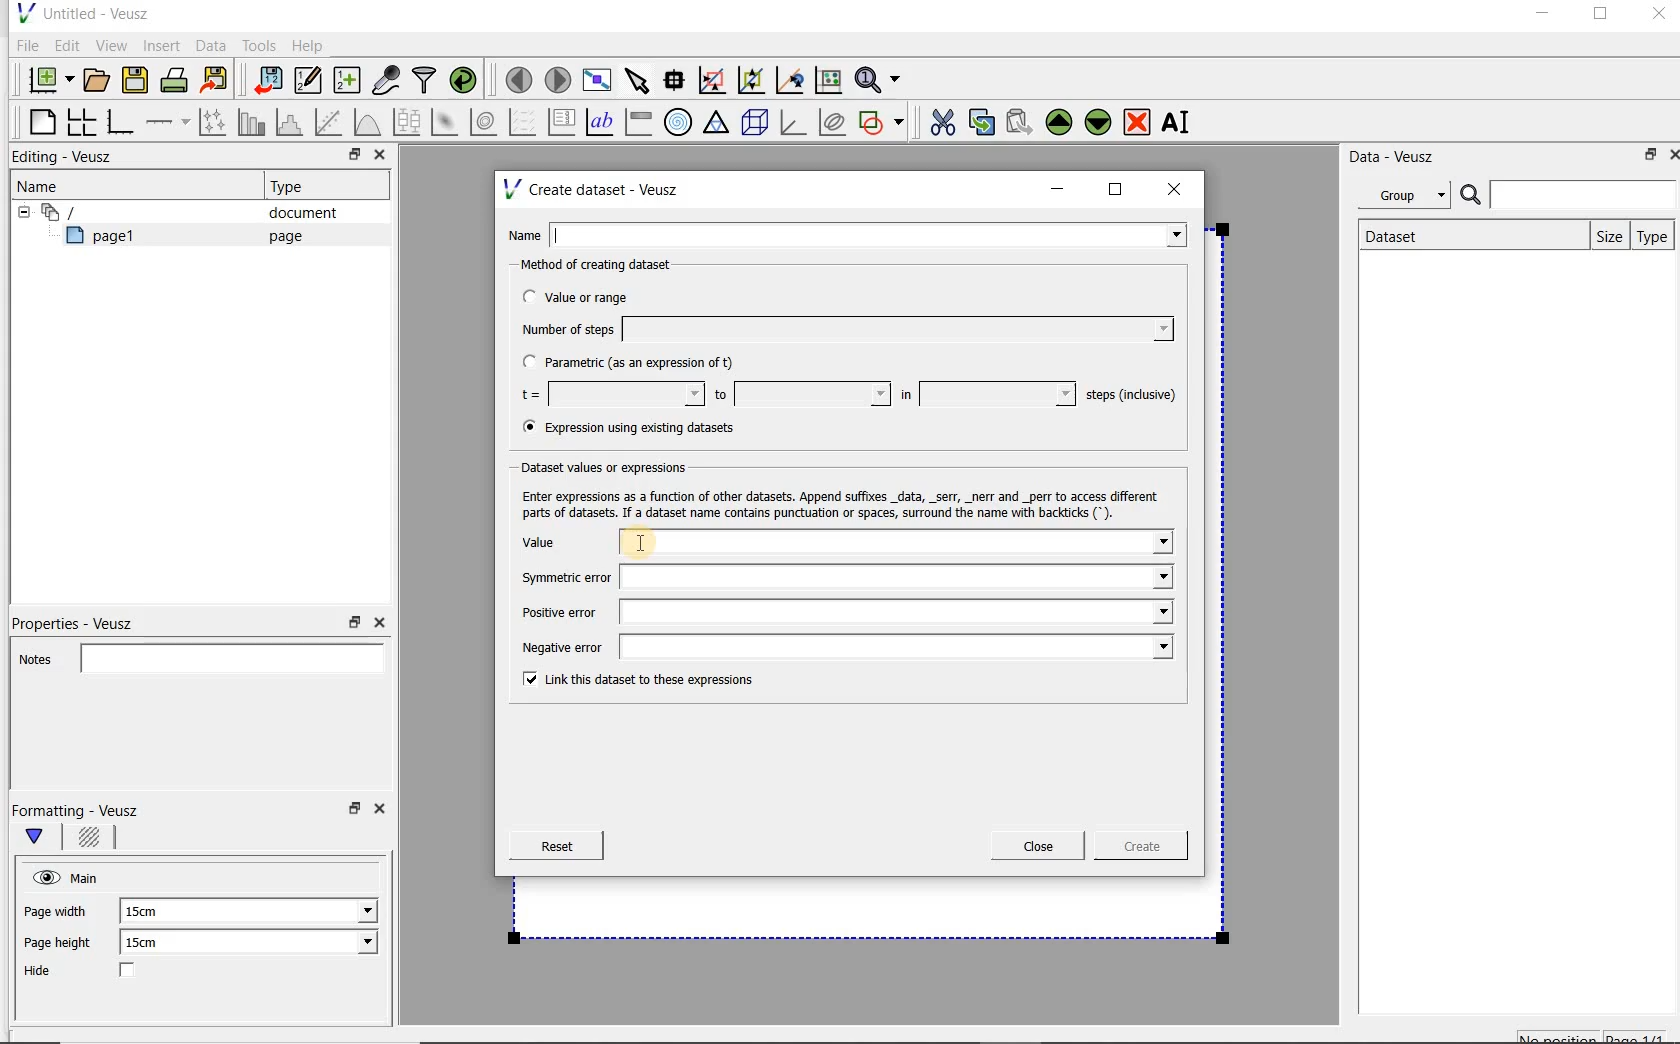 This screenshot has width=1680, height=1044. Describe the element at coordinates (608, 395) in the screenshot. I see `t= ` at that location.